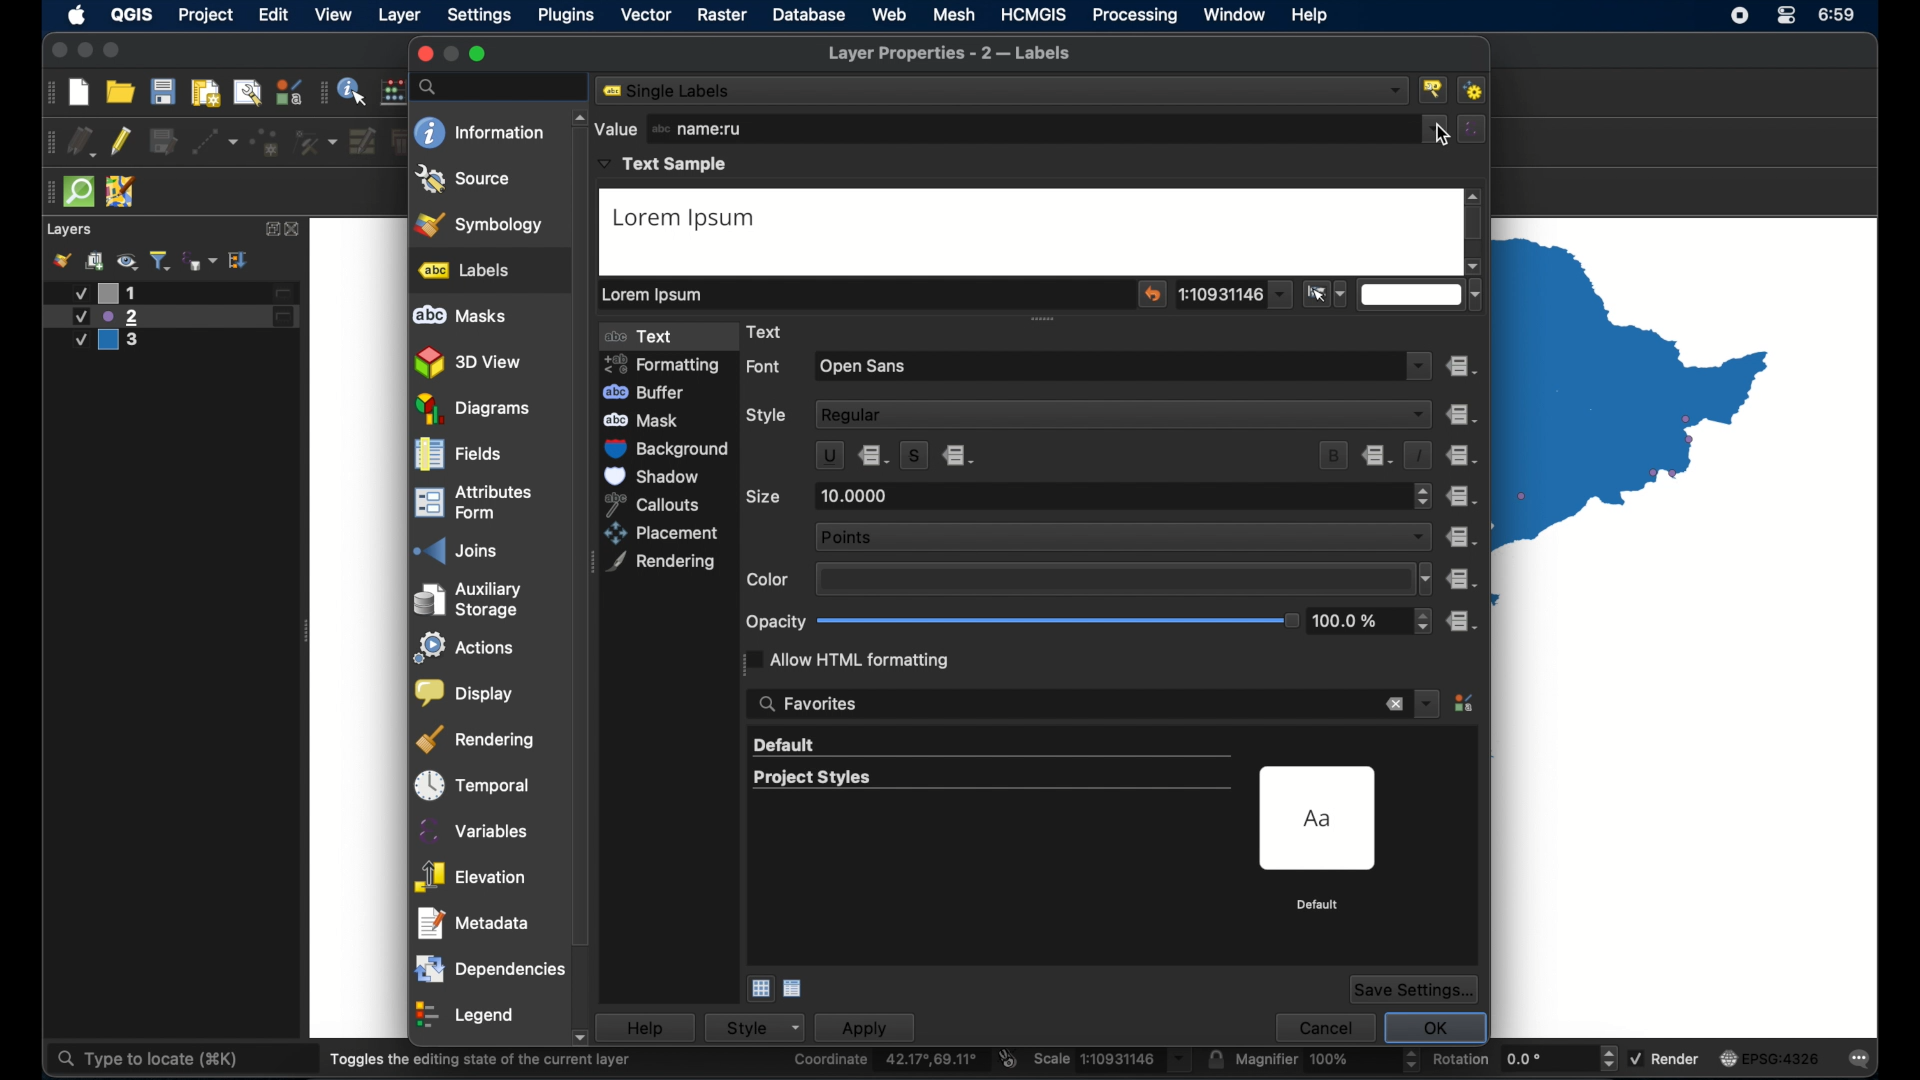  What do you see at coordinates (473, 409) in the screenshot?
I see `diagrams` at bounding box center [473, 409].